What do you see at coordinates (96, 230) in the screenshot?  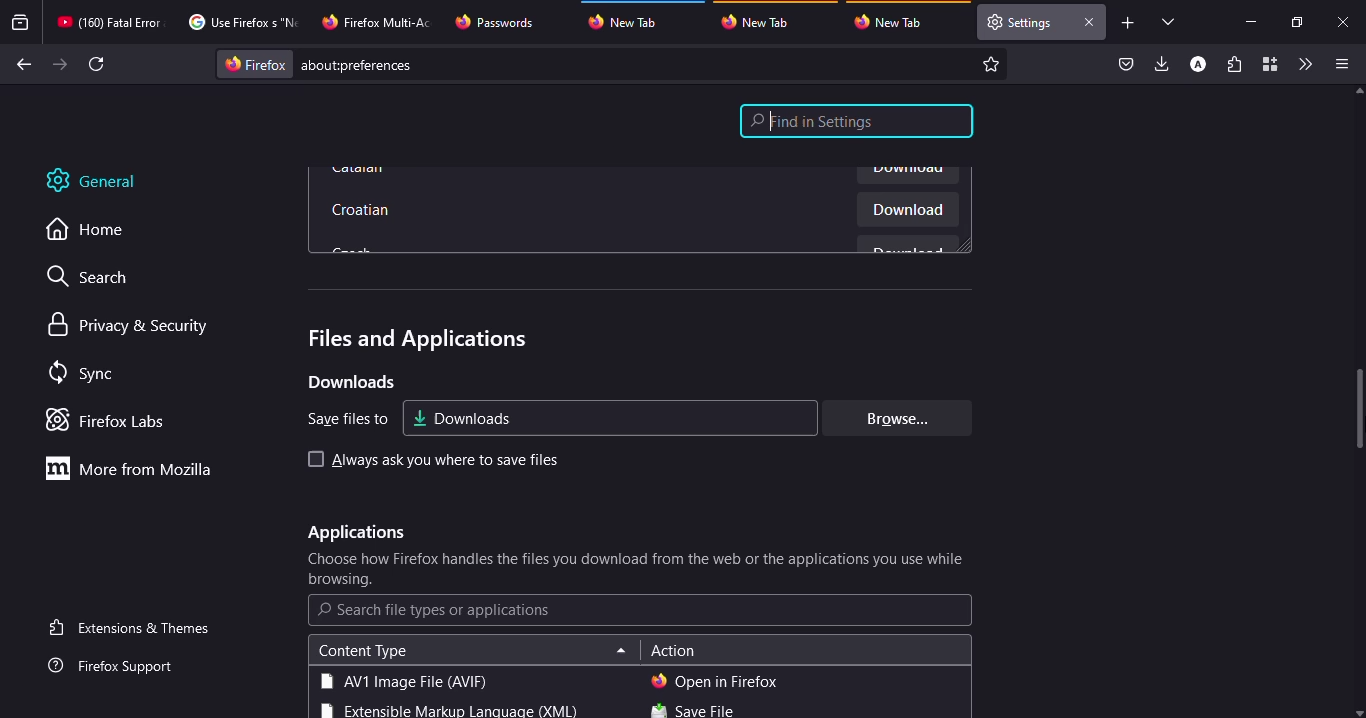 I see `home` at bounding box center [96, 230].